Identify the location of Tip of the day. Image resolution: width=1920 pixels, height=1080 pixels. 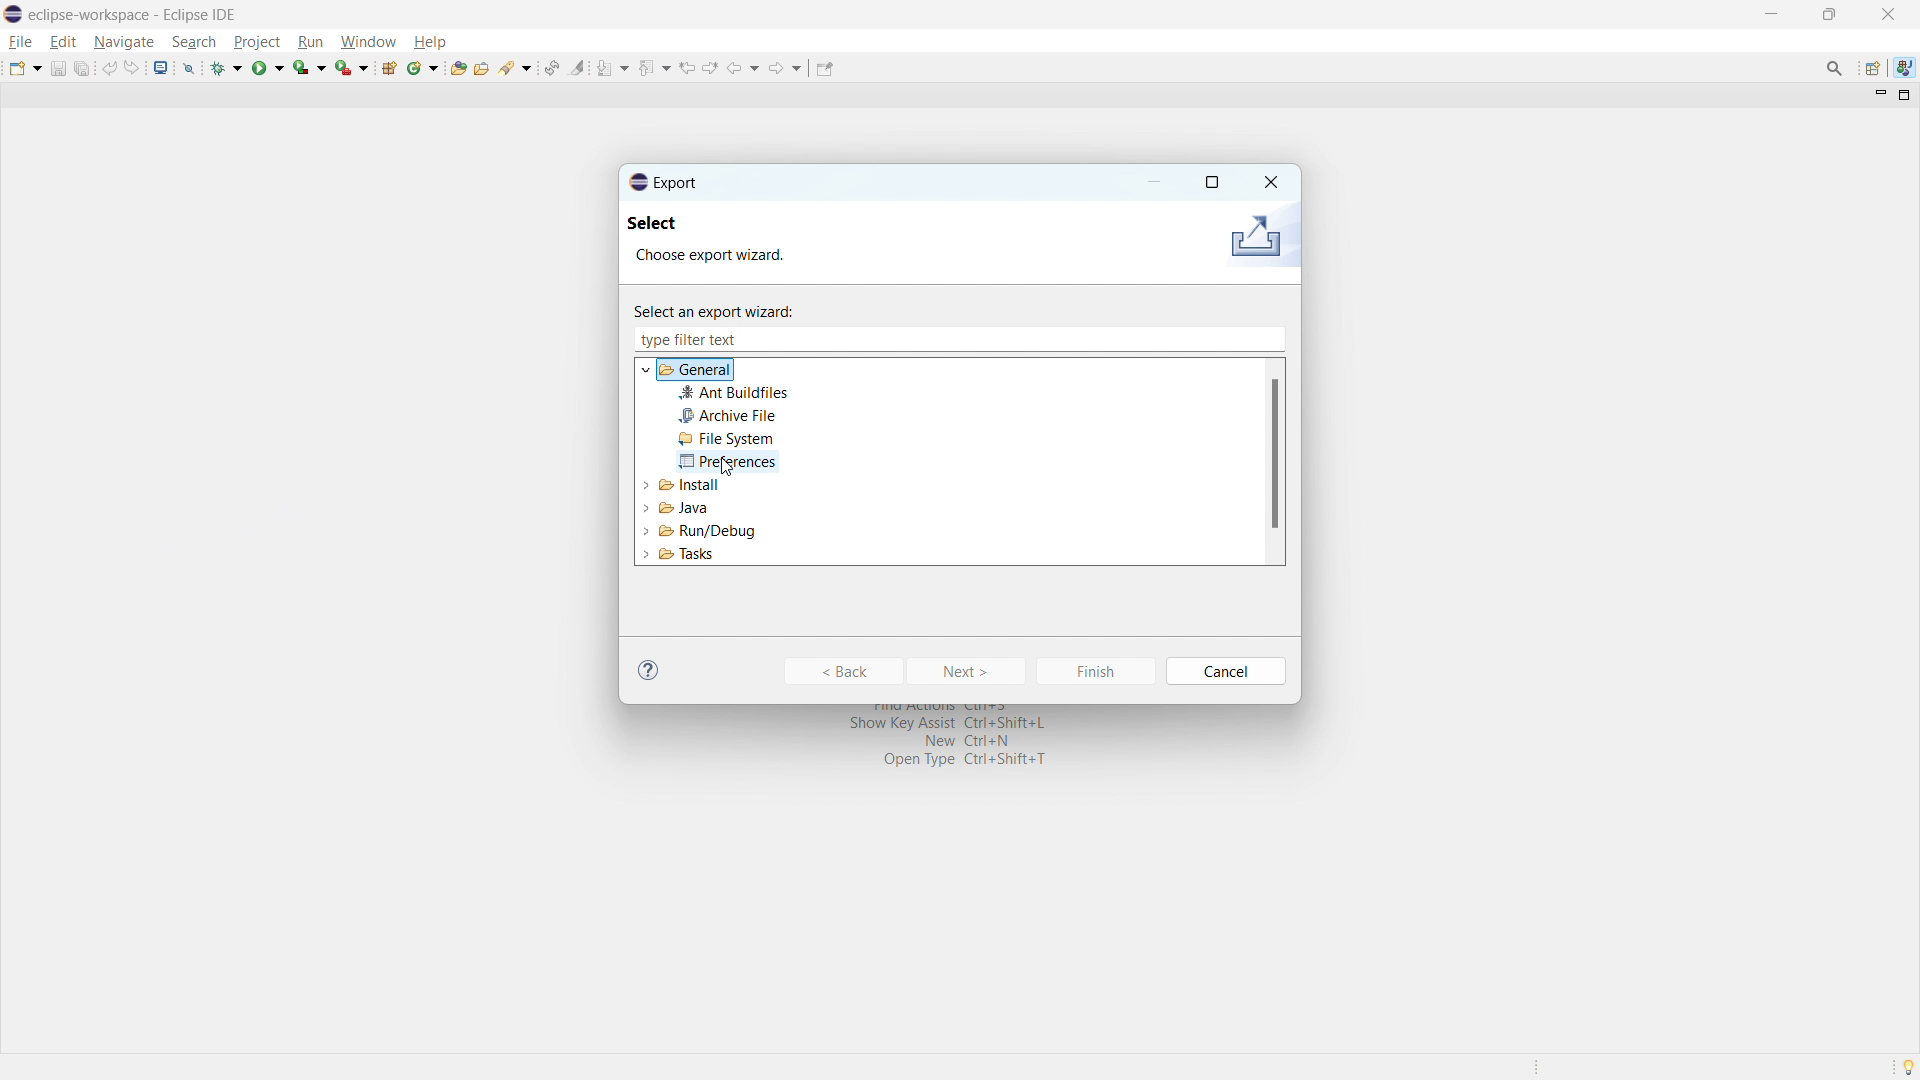
(1908, 1065).